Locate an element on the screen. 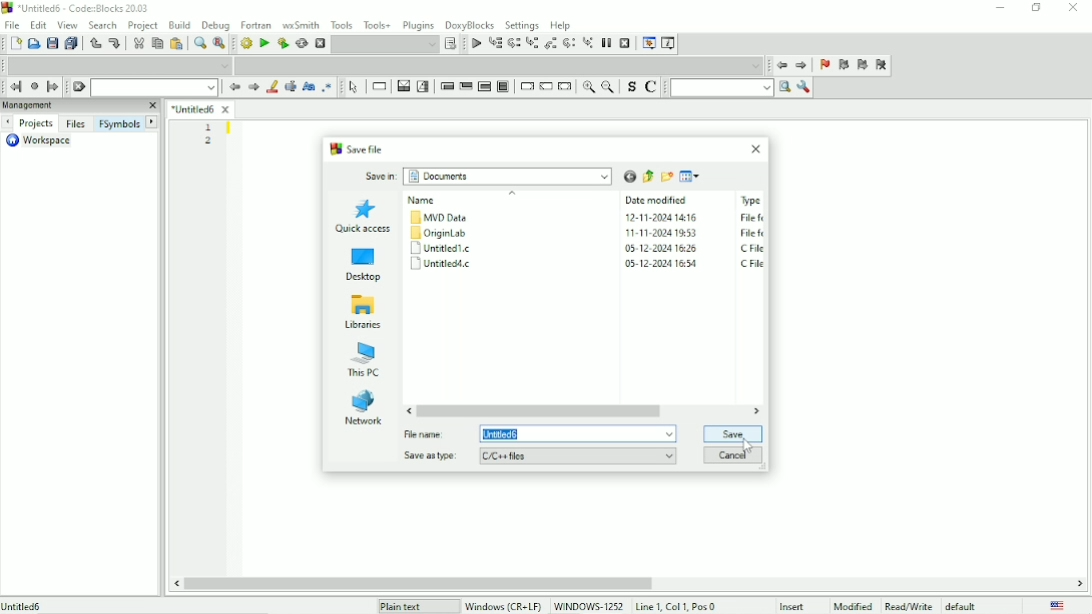  Insert is located at coordinates (798, 606).